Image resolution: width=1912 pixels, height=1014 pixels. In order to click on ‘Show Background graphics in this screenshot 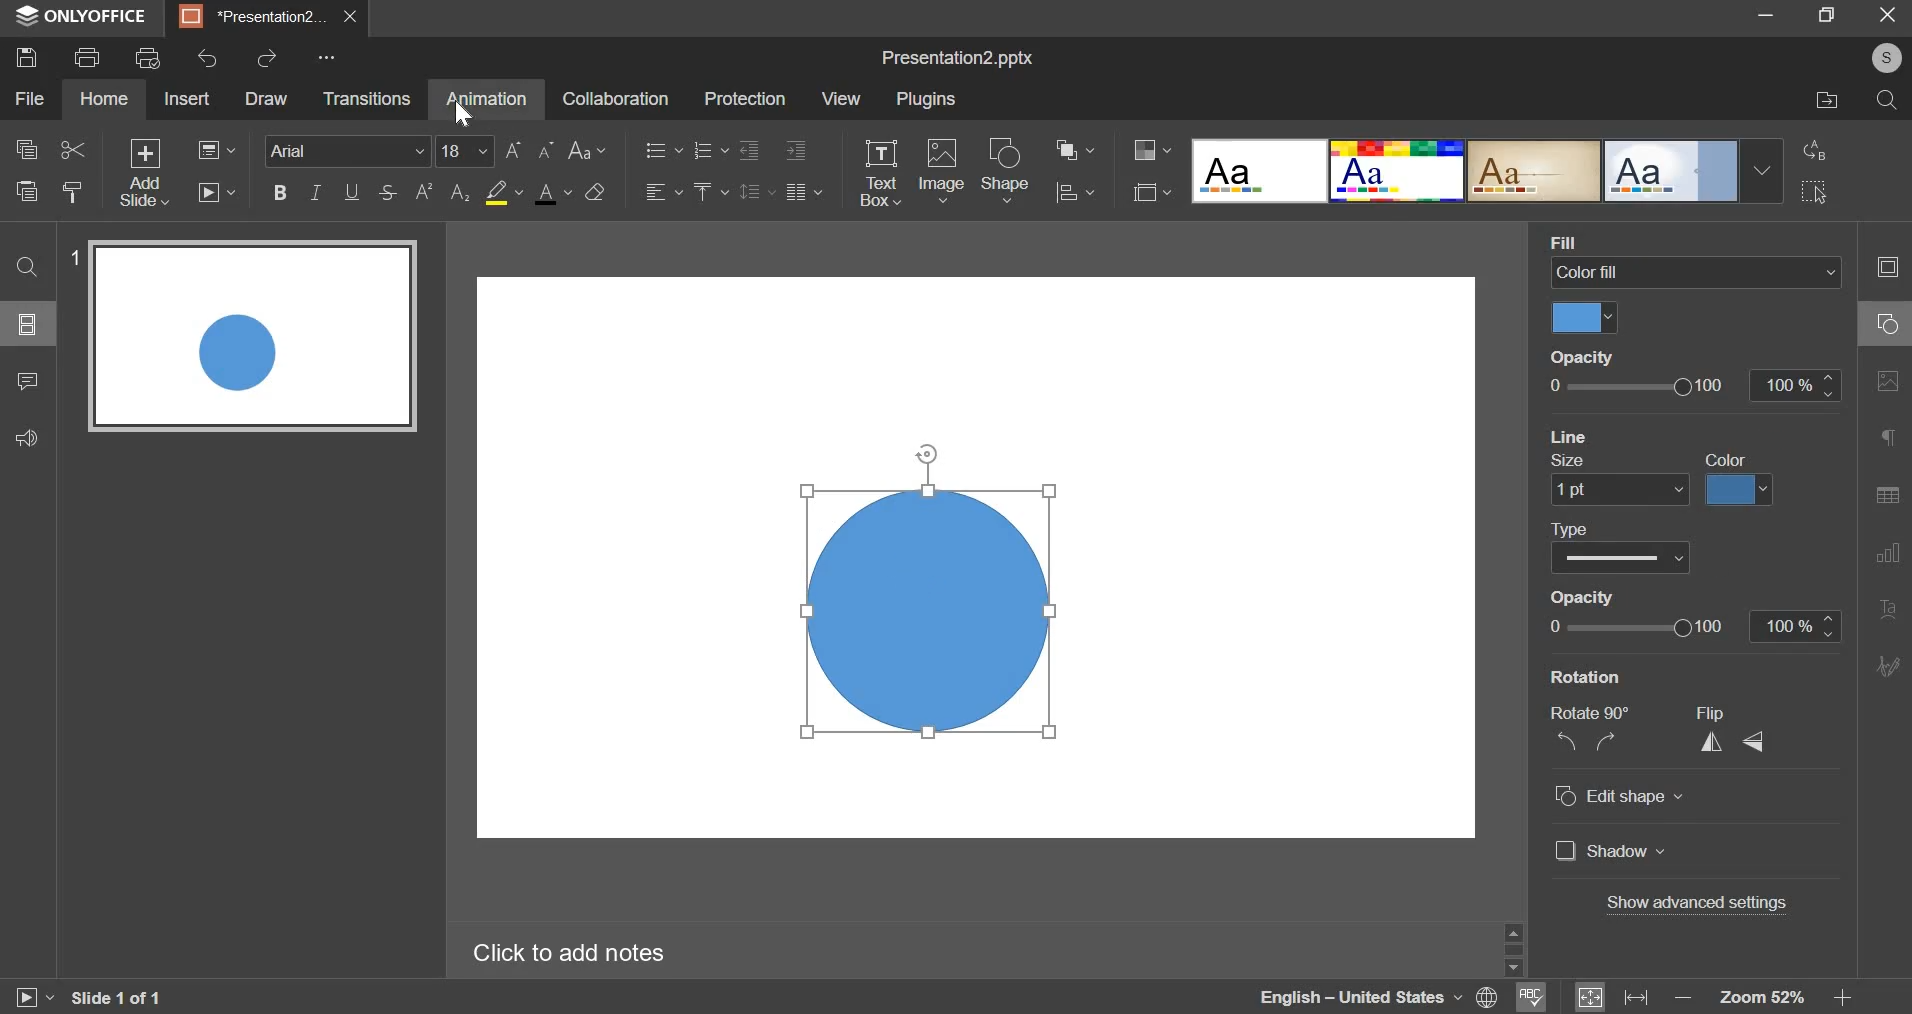, I will do `click(1648, 674)`.